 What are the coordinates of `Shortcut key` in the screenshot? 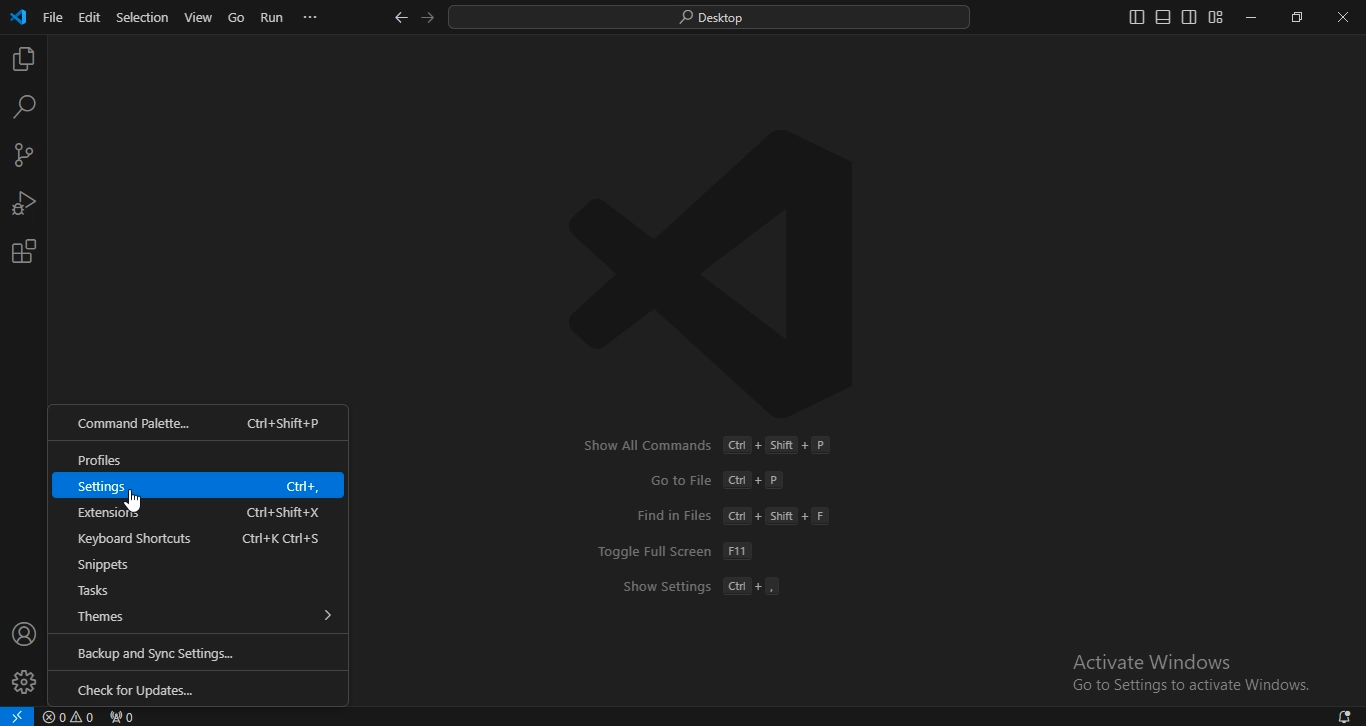 It's located at (305, 486).